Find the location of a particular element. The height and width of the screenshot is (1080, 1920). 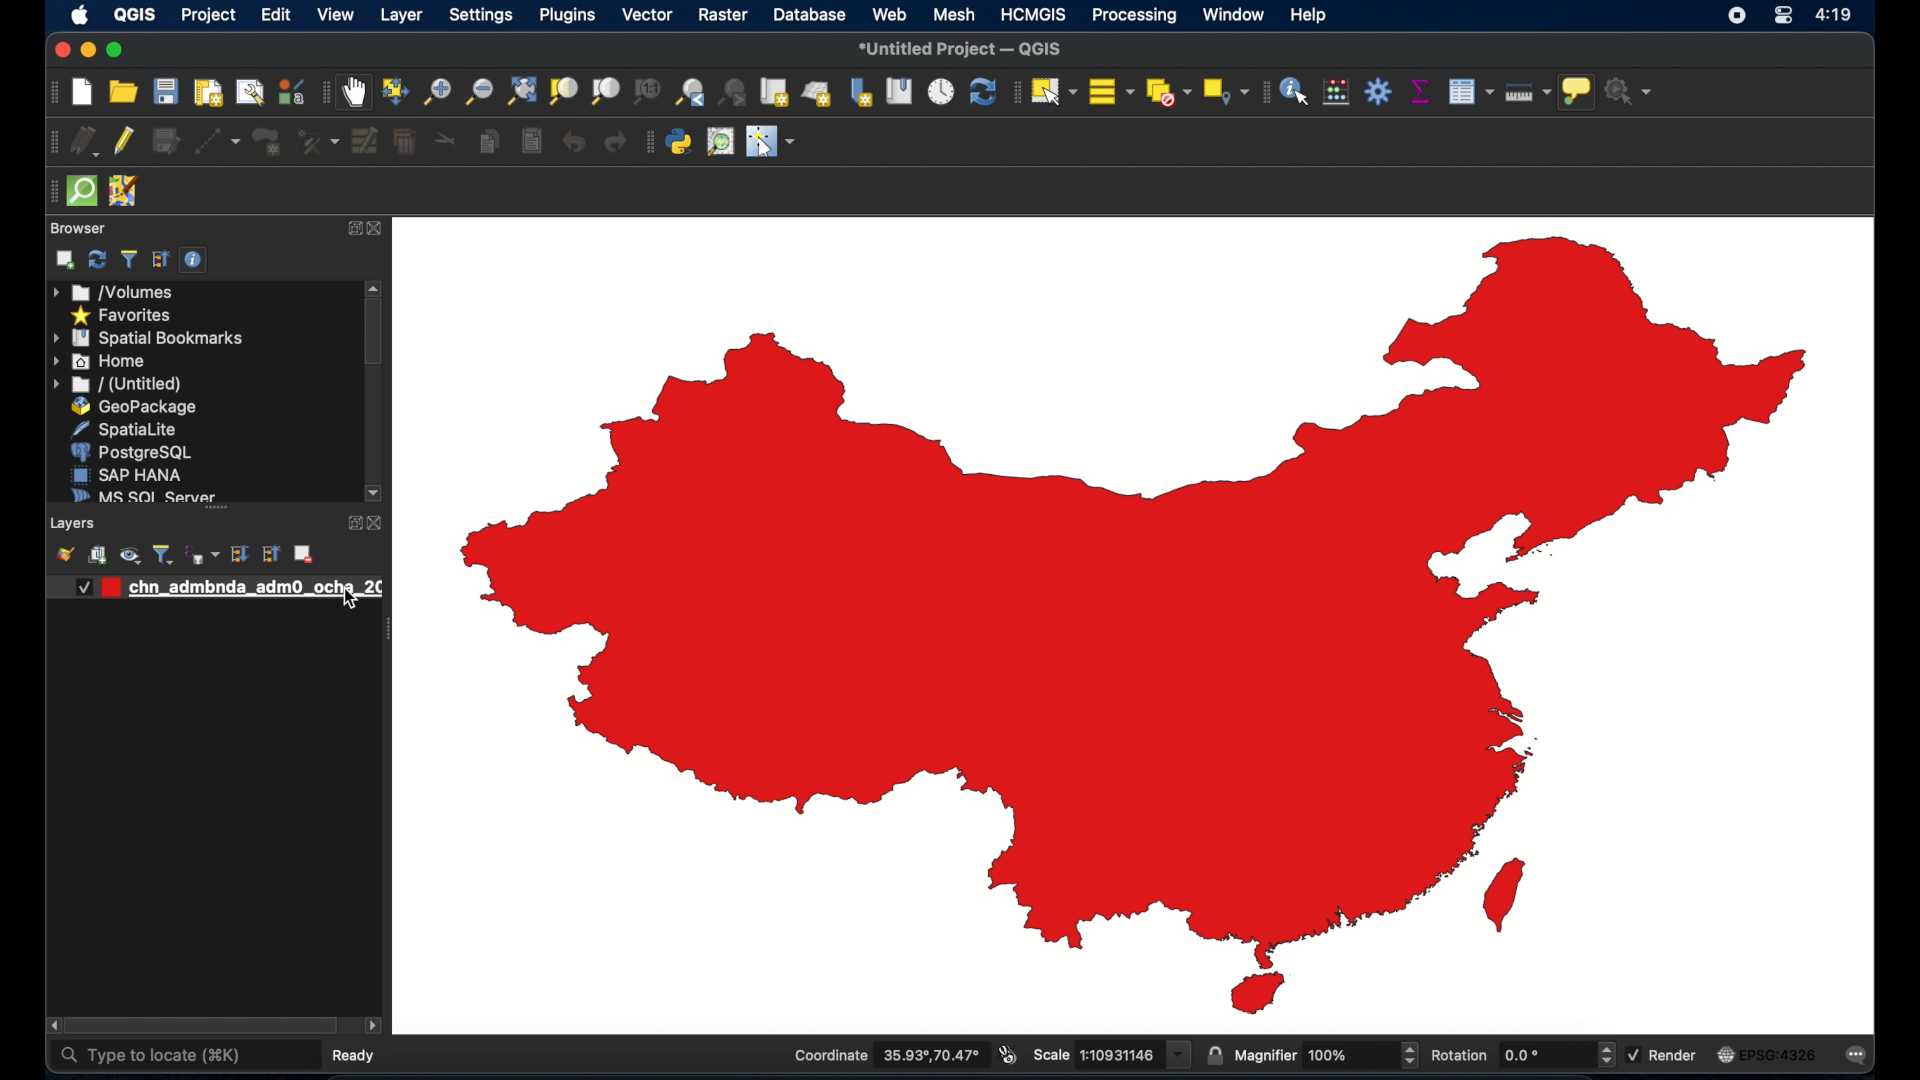

manage map theme is located at coordinates (129, 555).